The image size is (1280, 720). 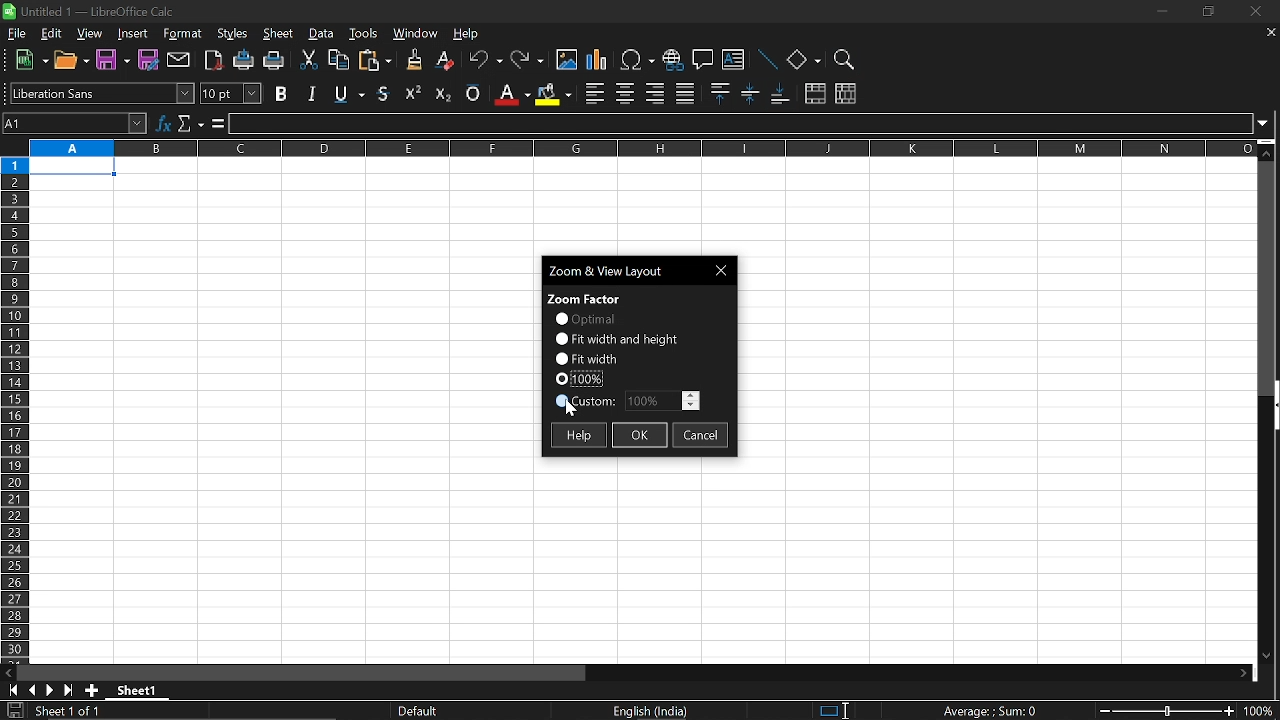 I want to click on move left, so click(x=8, y=671).